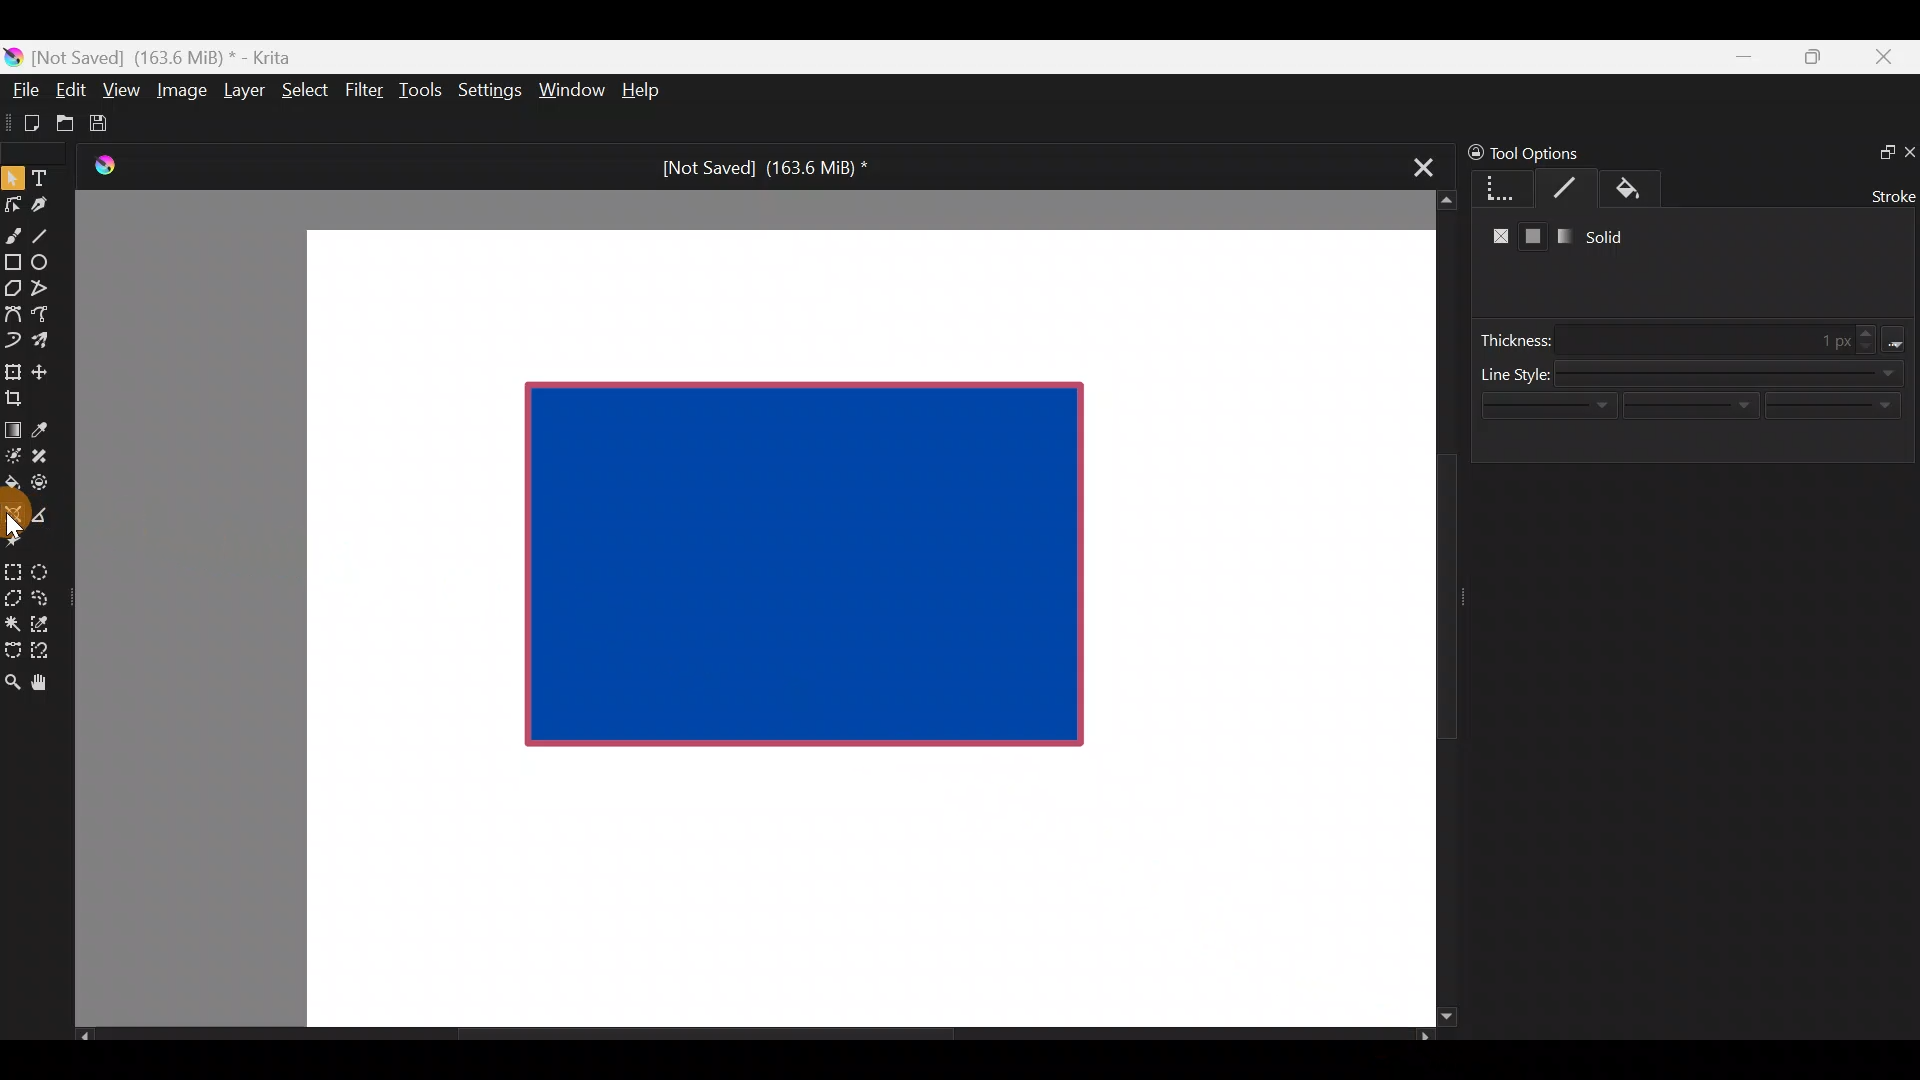 Image resolution: width=1920 pixels, height=1080 pixels. I want to click on Solid, so click(1612, 236).